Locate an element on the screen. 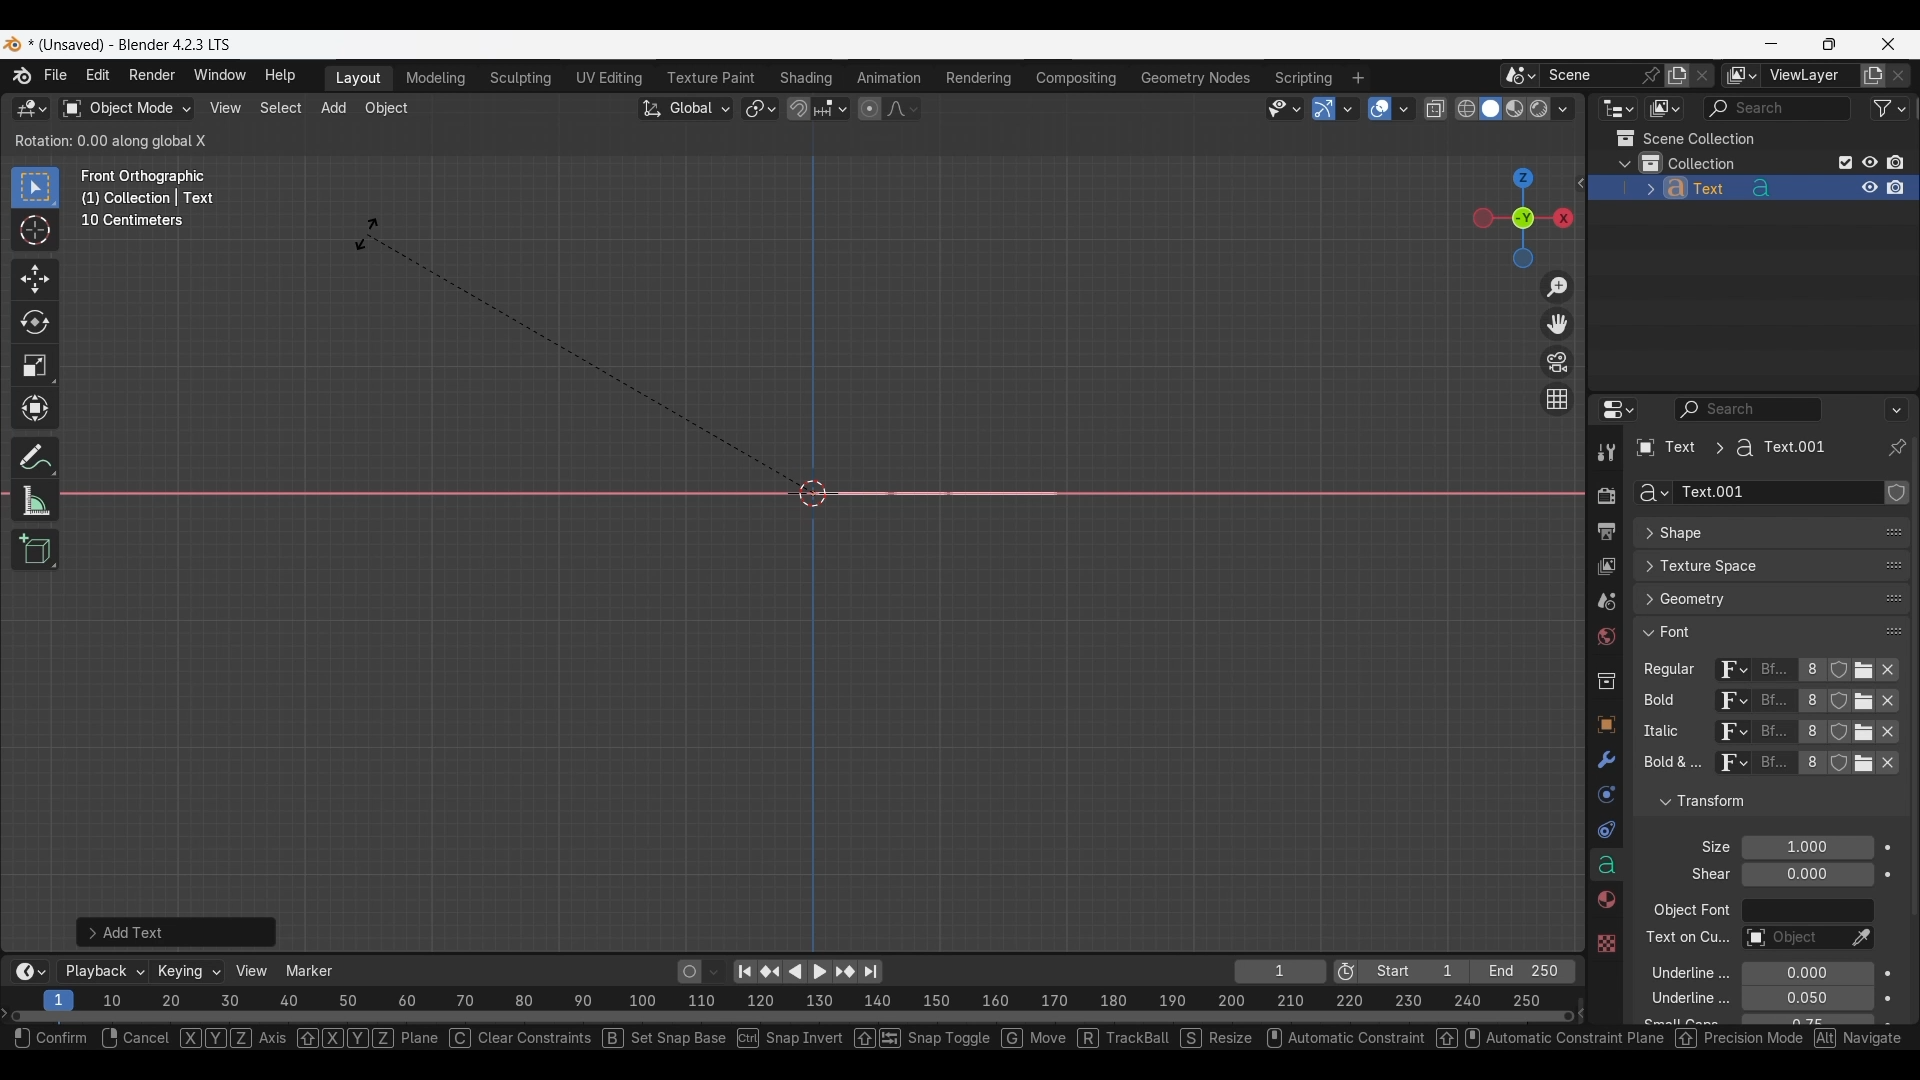 The image size is (1920, 1080). Collection is located at coordinates (1605, 681).